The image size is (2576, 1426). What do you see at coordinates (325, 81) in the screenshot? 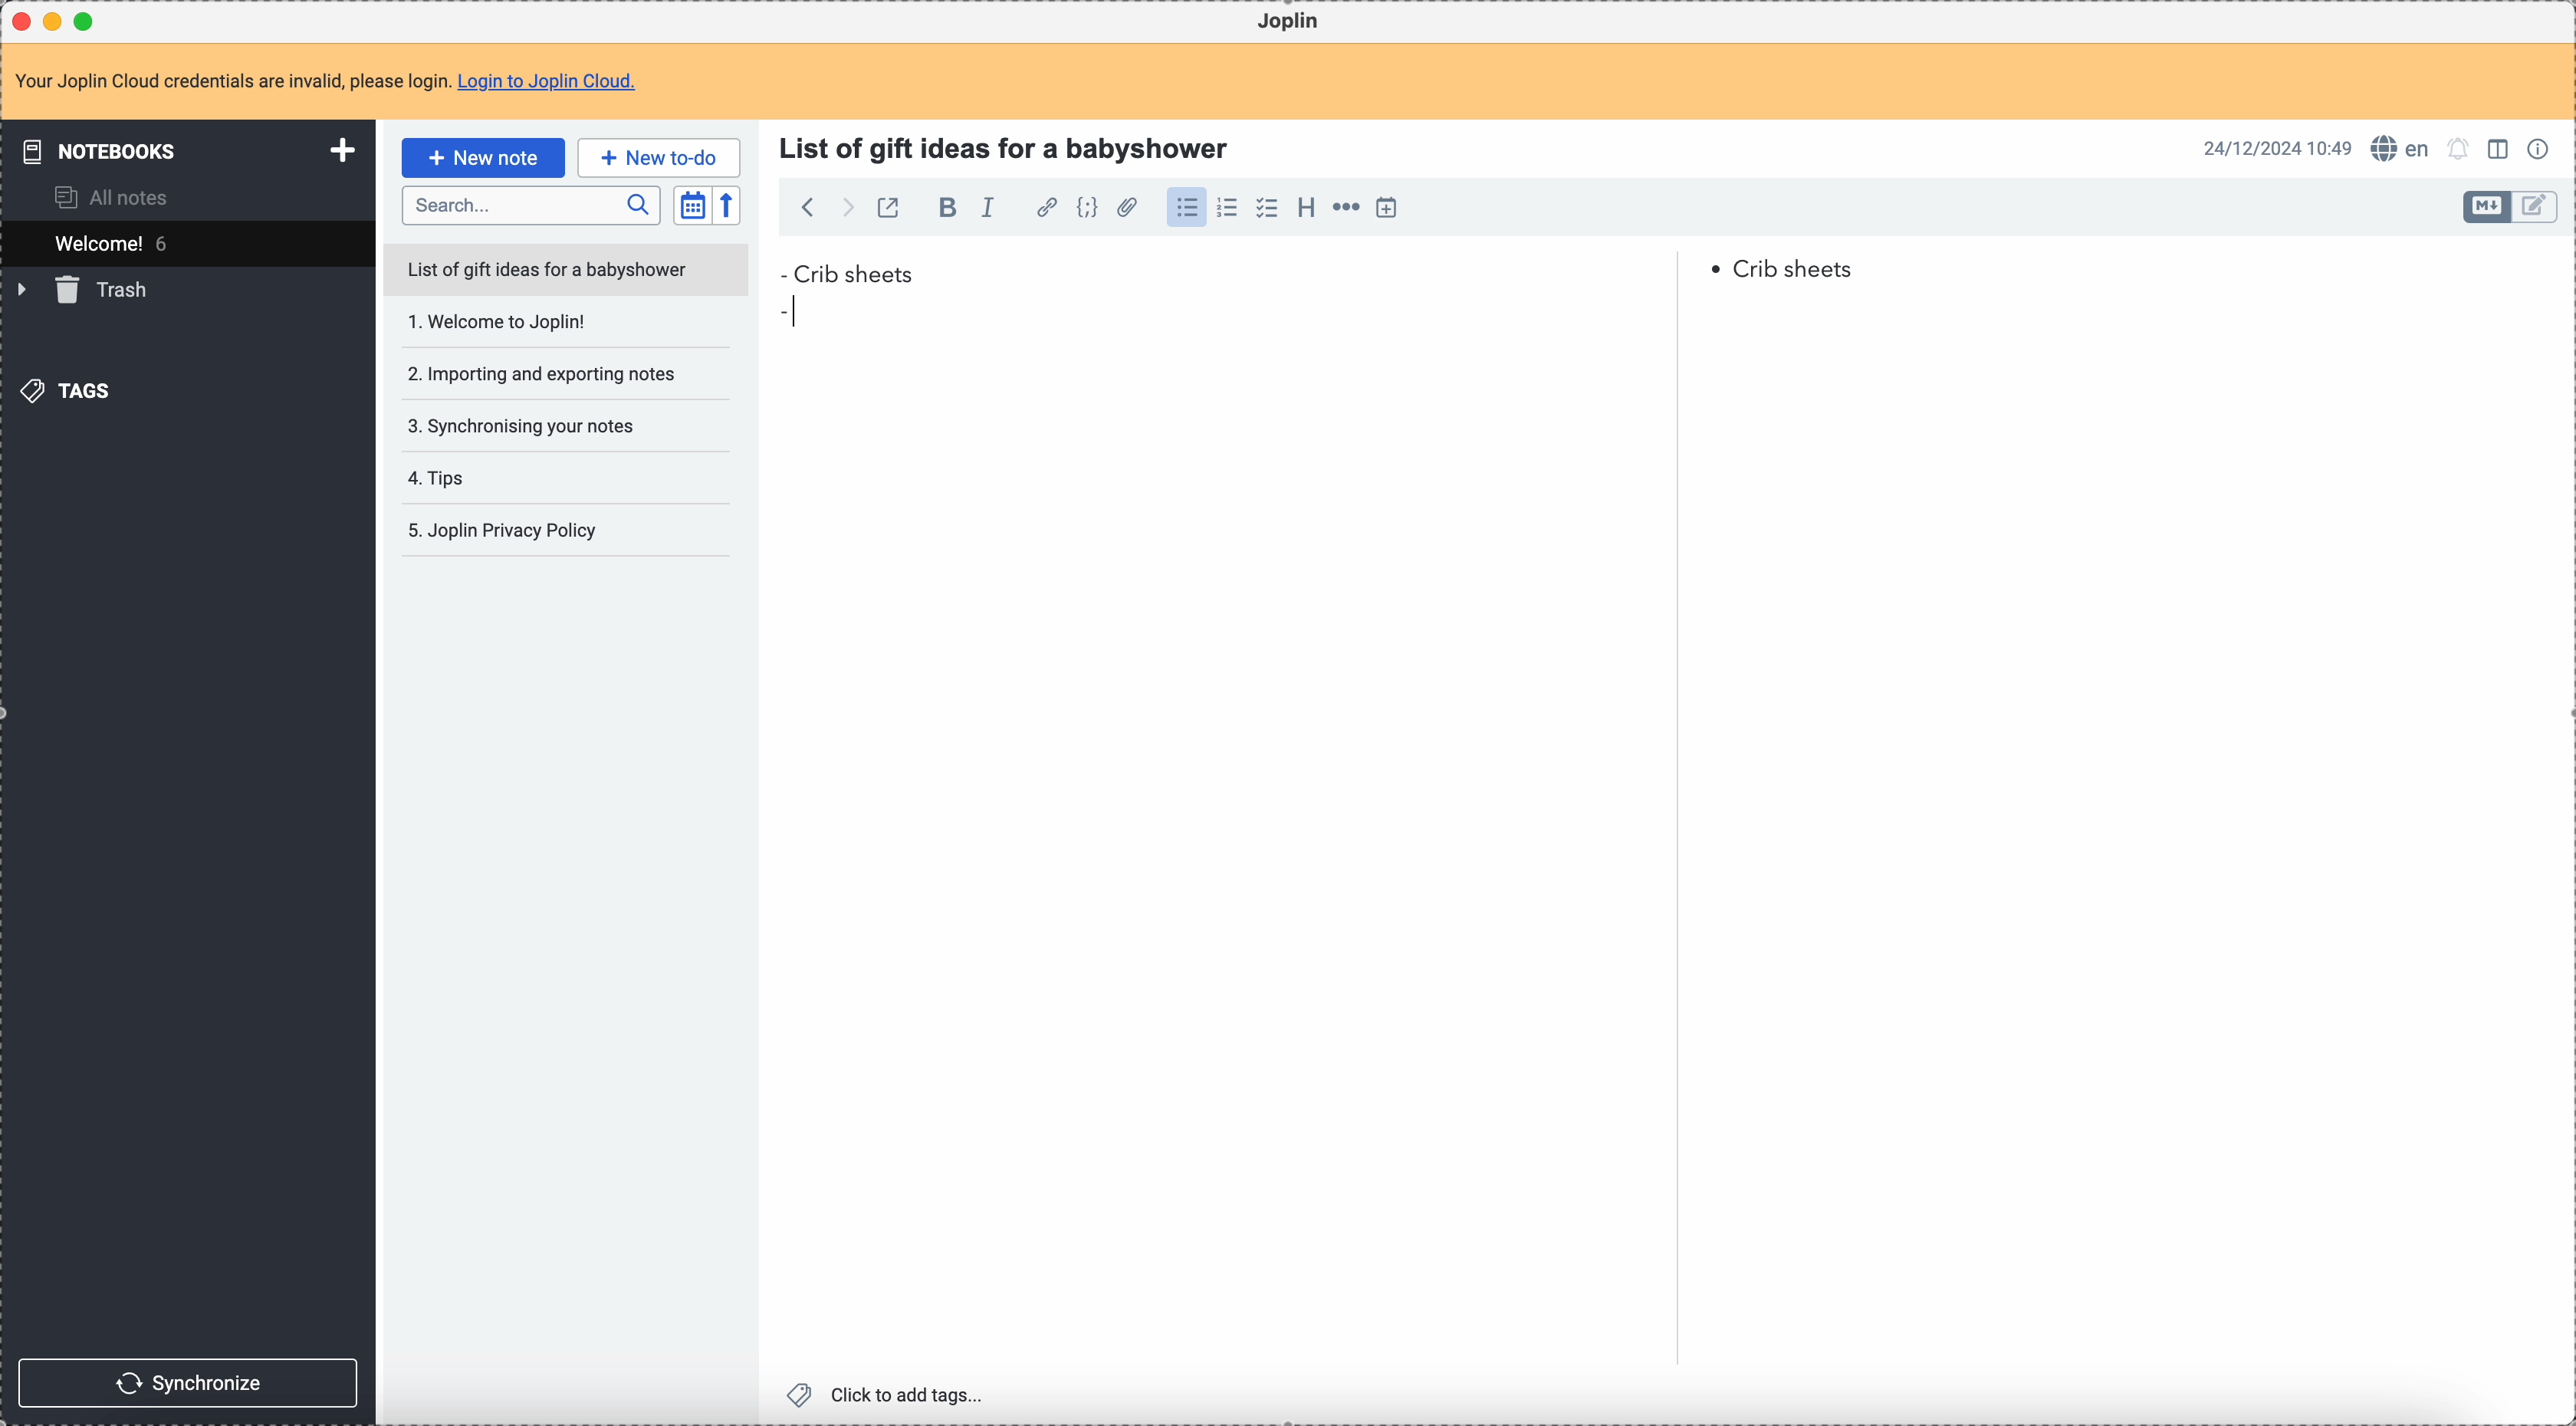
I see `note` at bounding box center [325, 81].